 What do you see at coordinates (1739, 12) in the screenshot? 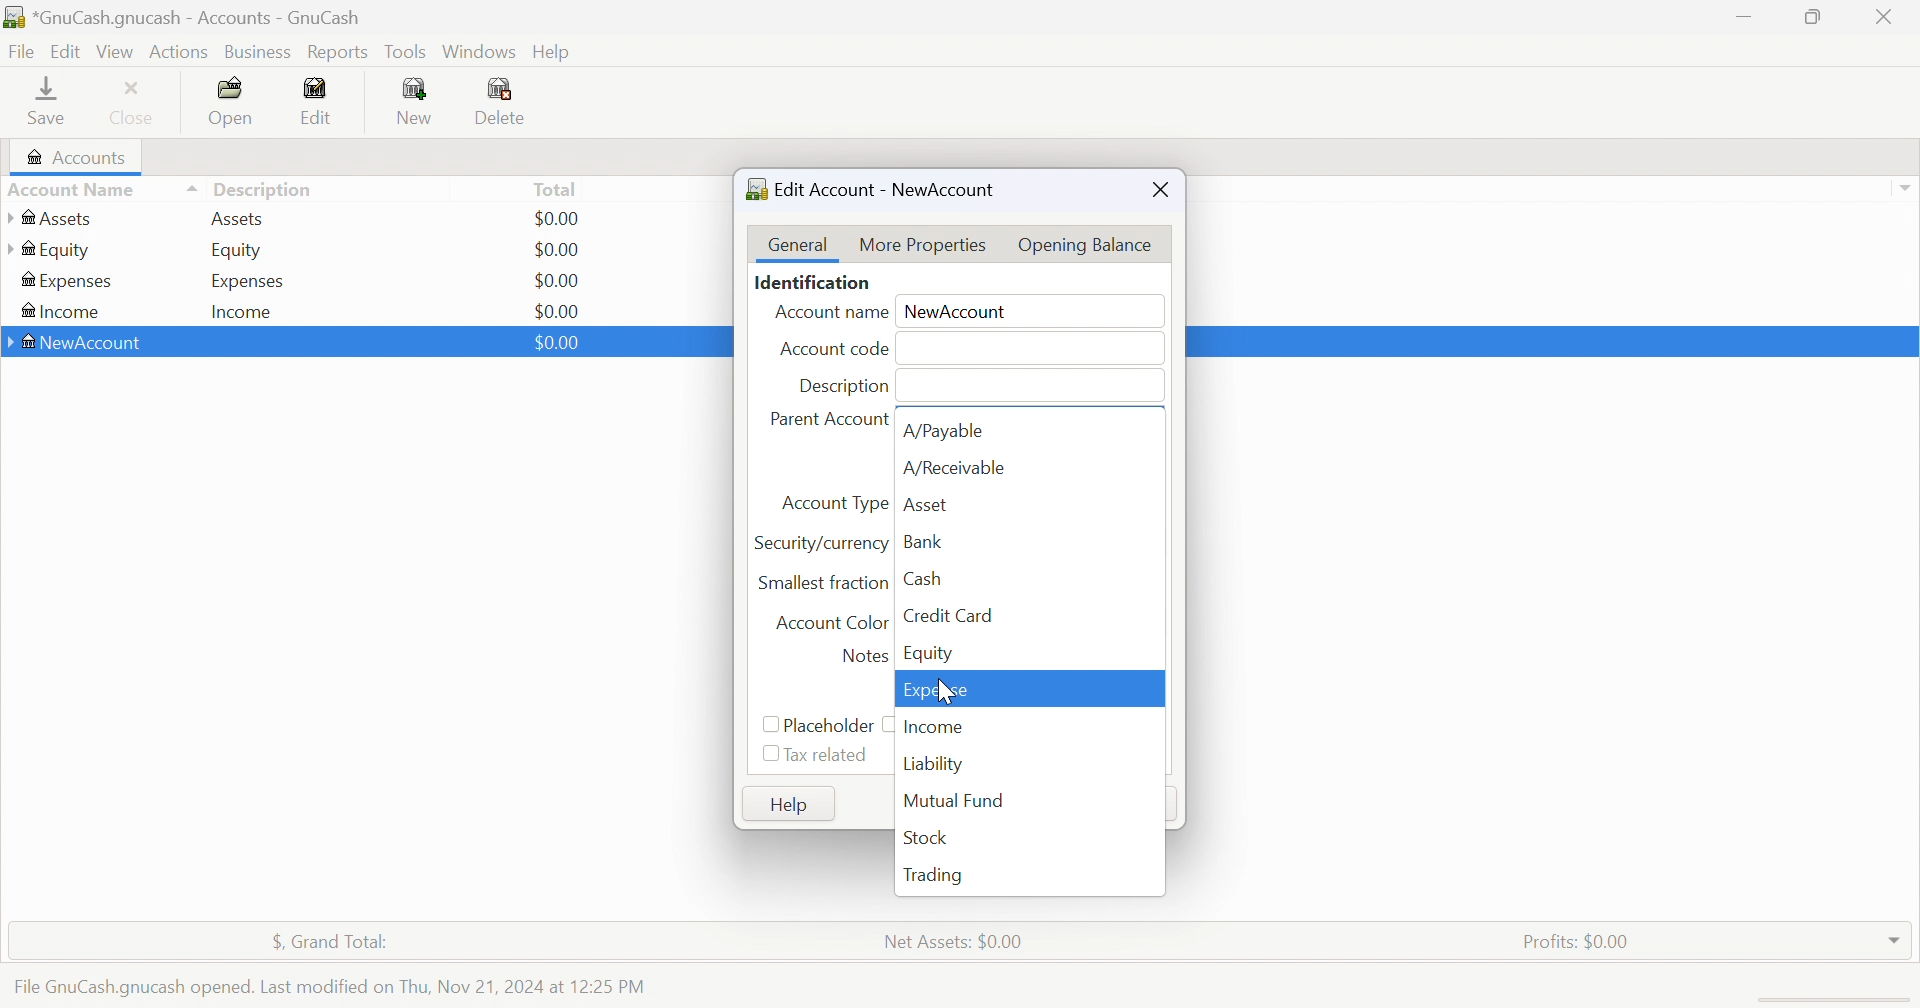
I see `Minimize` at bounding box center [1739, 12].